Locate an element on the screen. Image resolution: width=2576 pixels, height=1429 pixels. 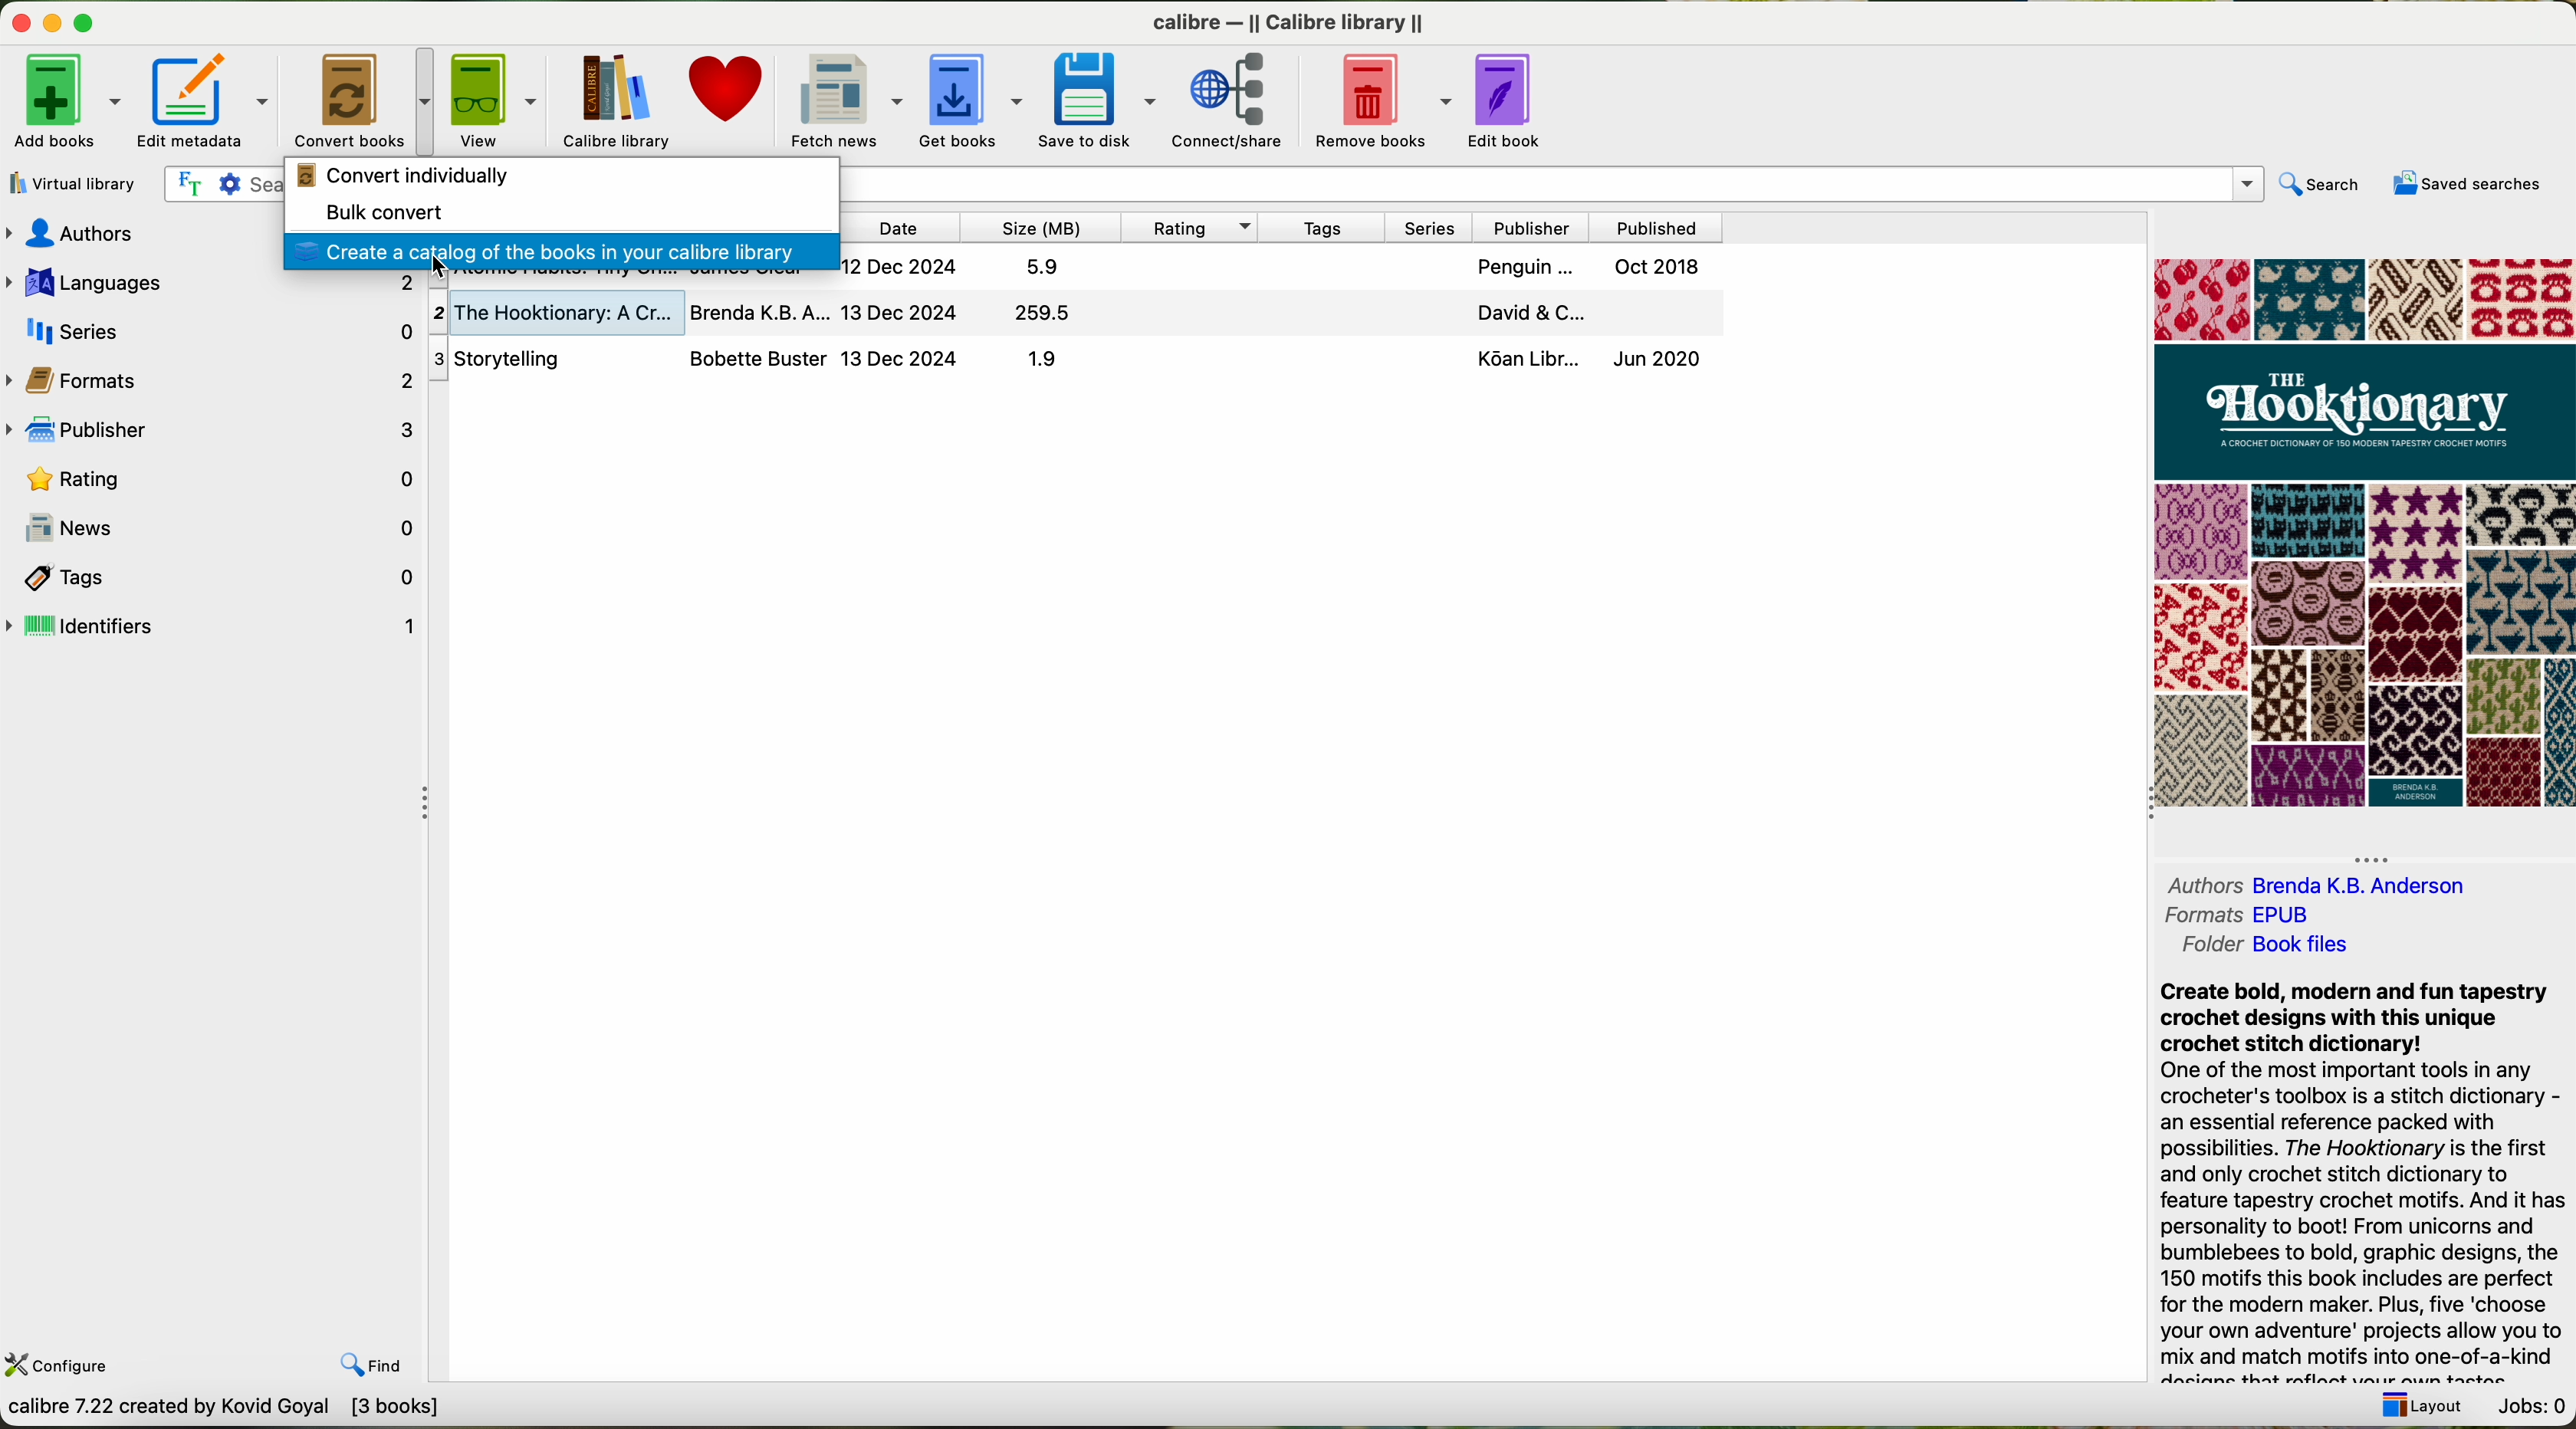
date is located at coordinates (895, 227).